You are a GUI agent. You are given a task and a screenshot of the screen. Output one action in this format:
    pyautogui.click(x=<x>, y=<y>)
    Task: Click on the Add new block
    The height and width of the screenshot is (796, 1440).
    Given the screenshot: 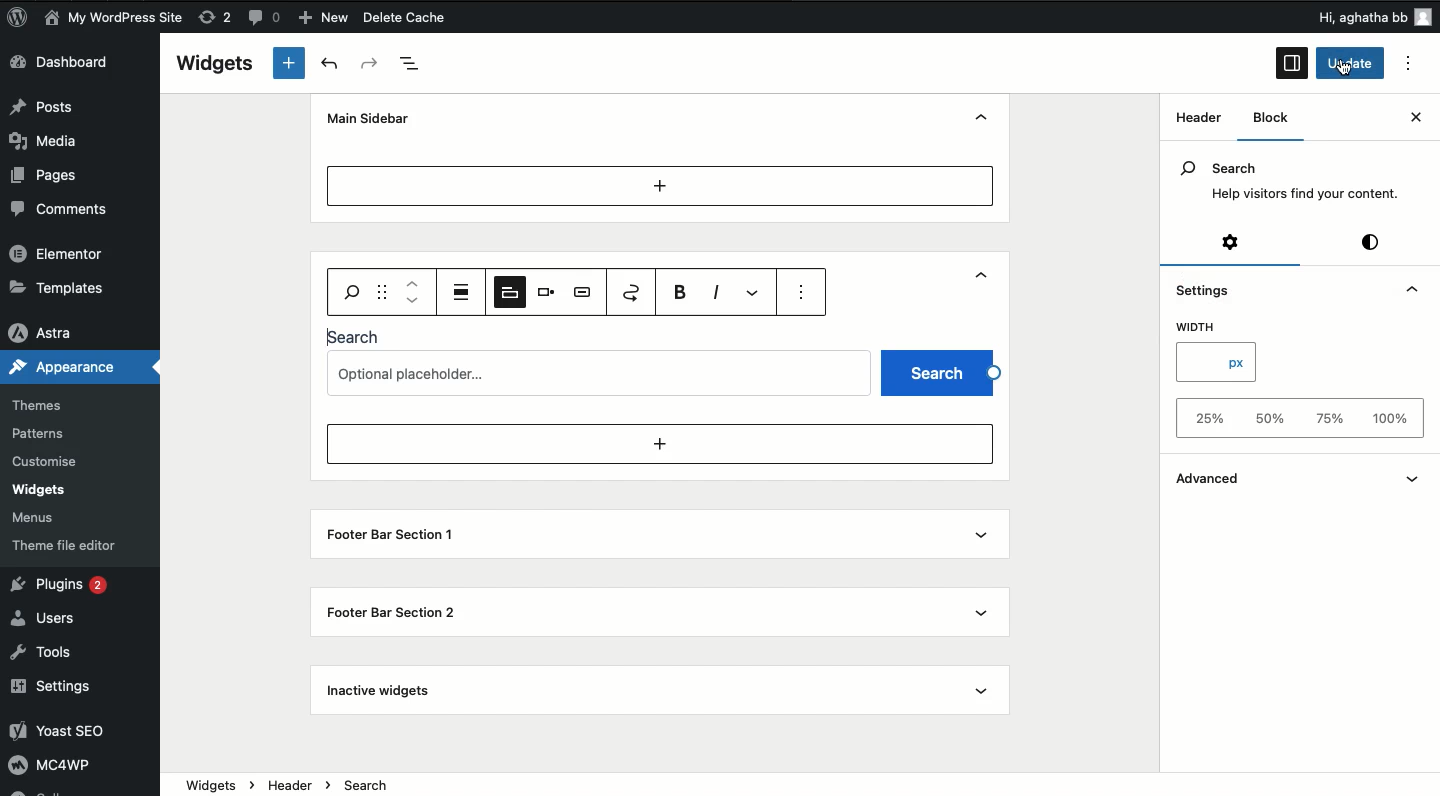 What is the action you would take?
    pyautogui.click(x=288, y=64)
    